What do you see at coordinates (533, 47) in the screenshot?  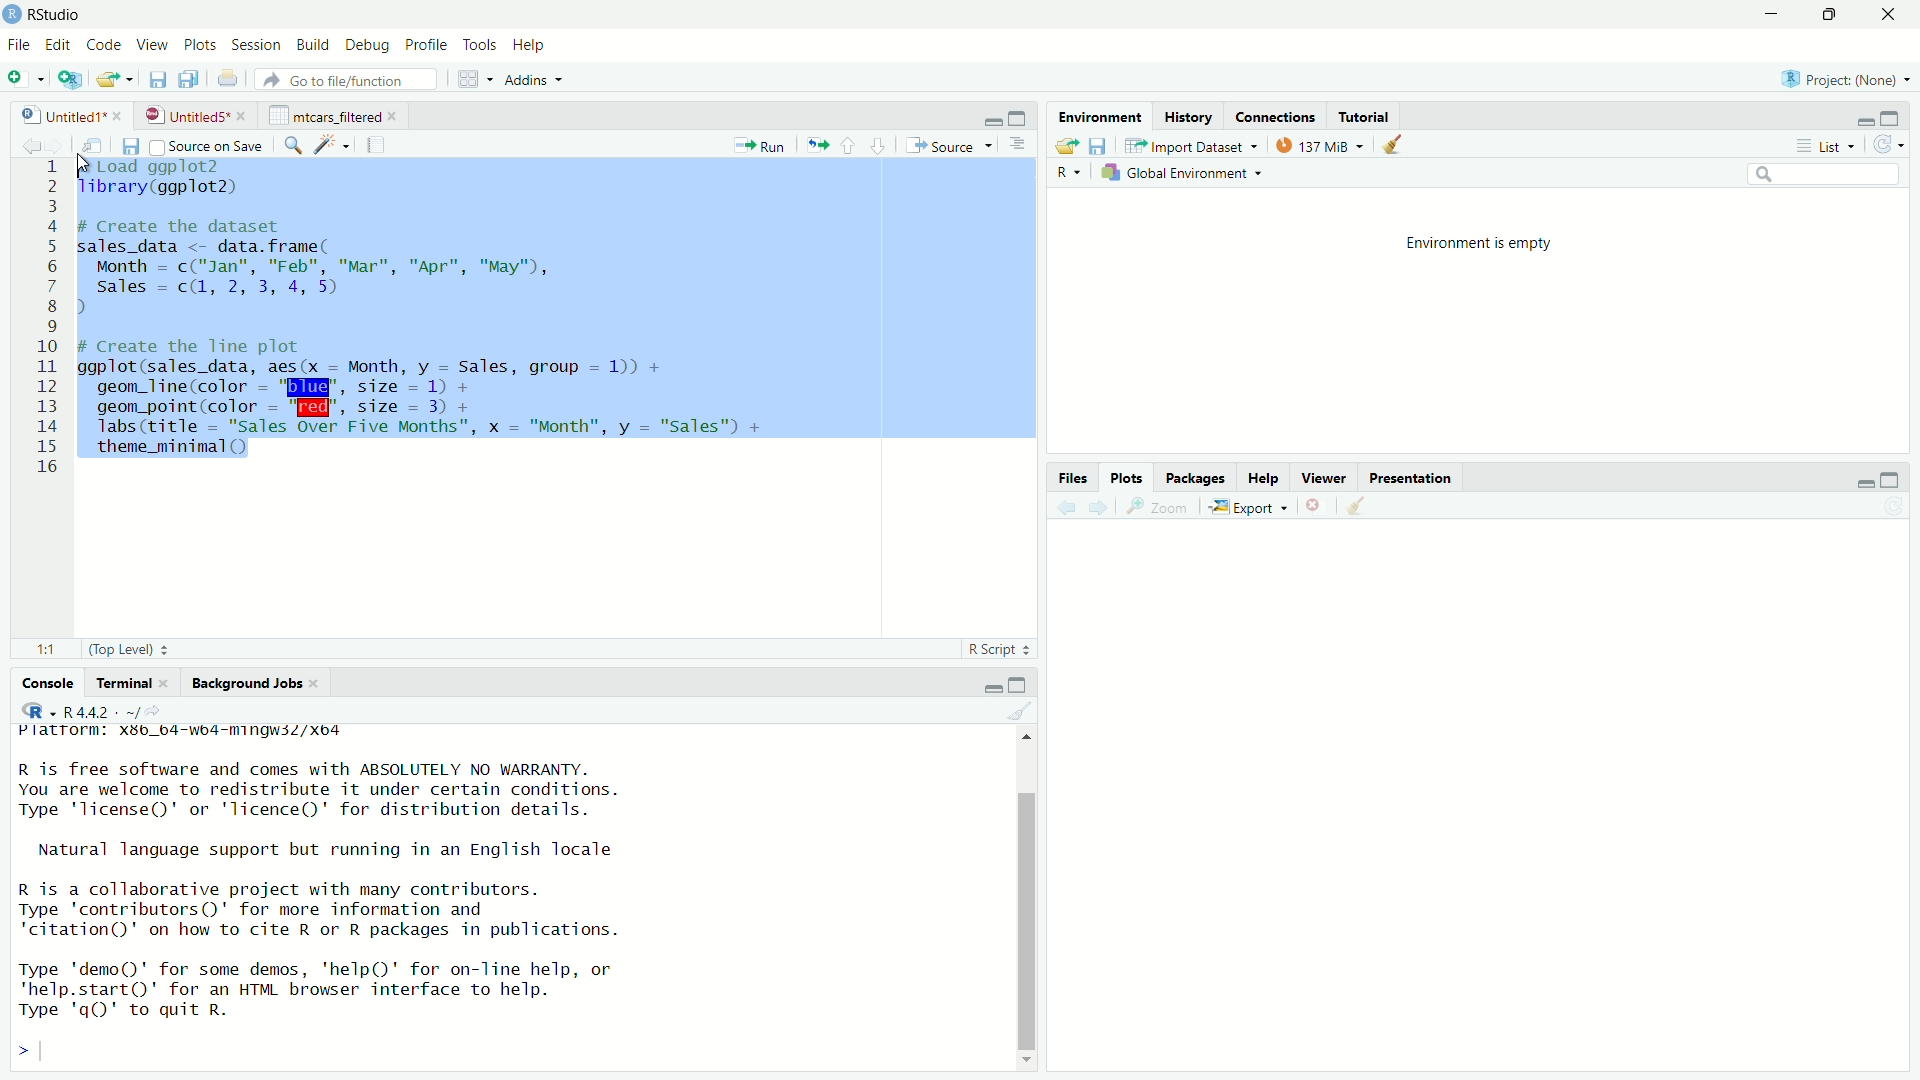 I see `help` at bounding box center [533, 47].